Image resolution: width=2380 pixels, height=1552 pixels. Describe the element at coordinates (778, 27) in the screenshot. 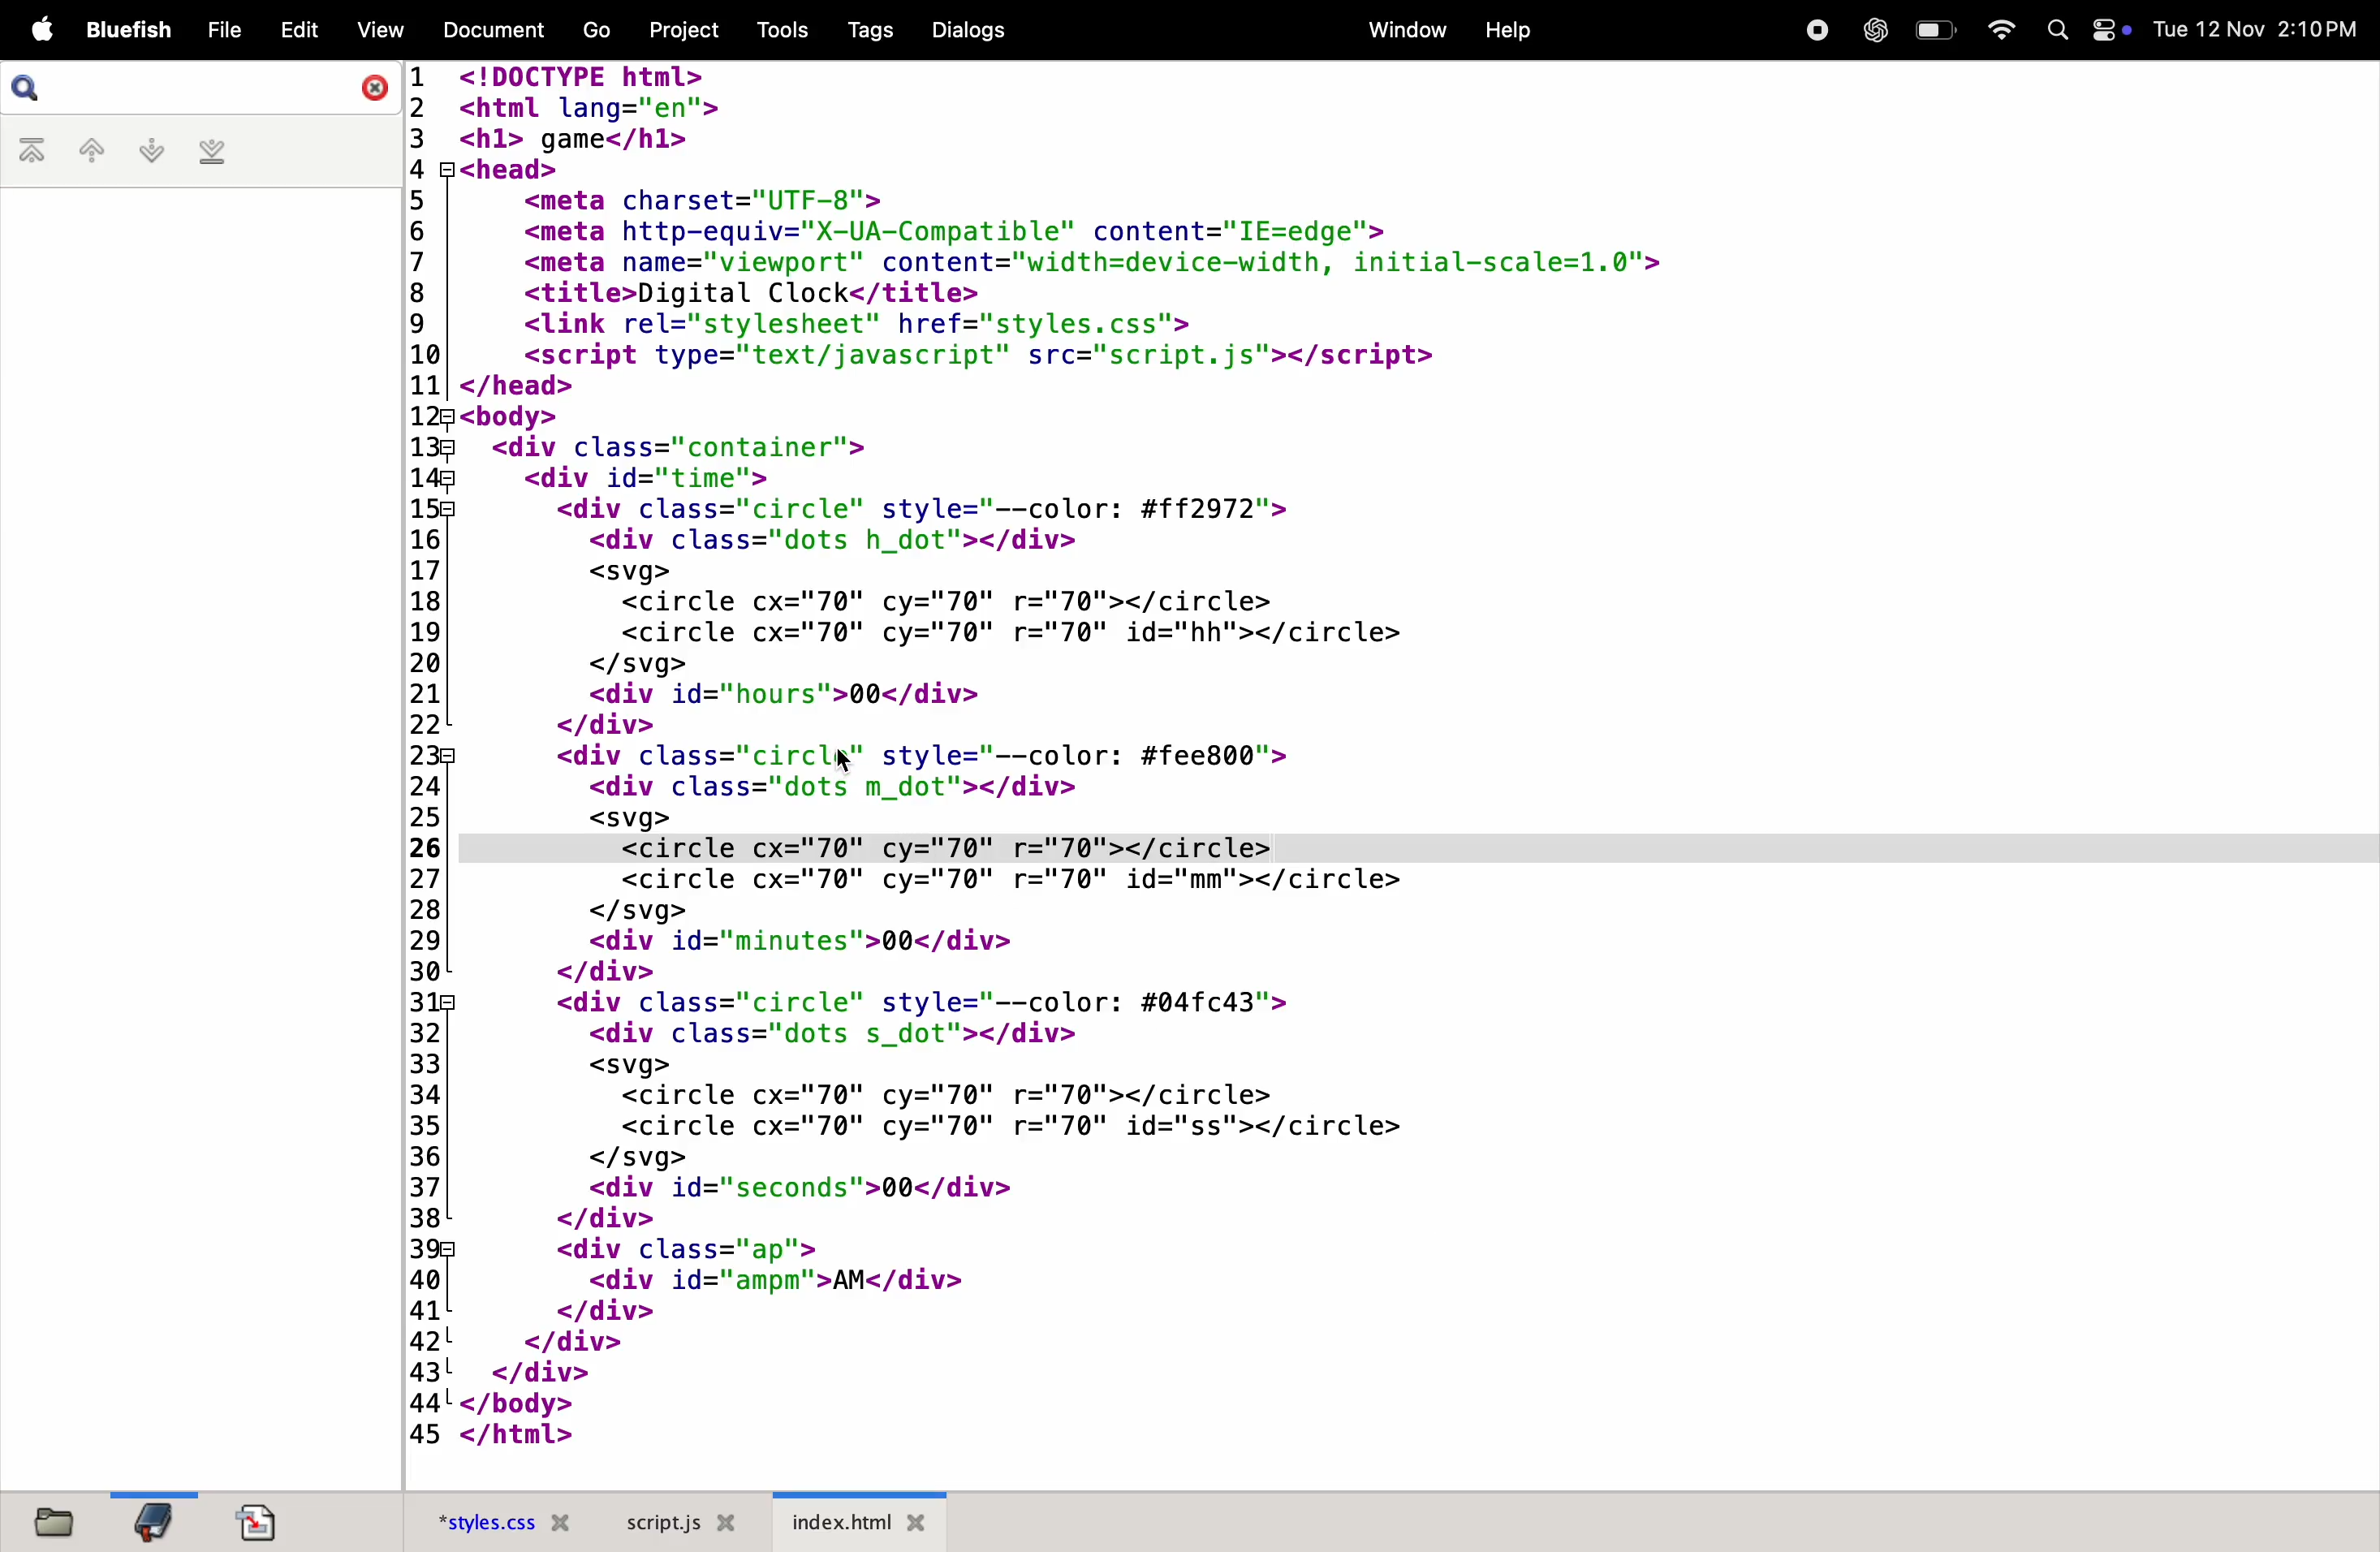

I see `tools` at that location.